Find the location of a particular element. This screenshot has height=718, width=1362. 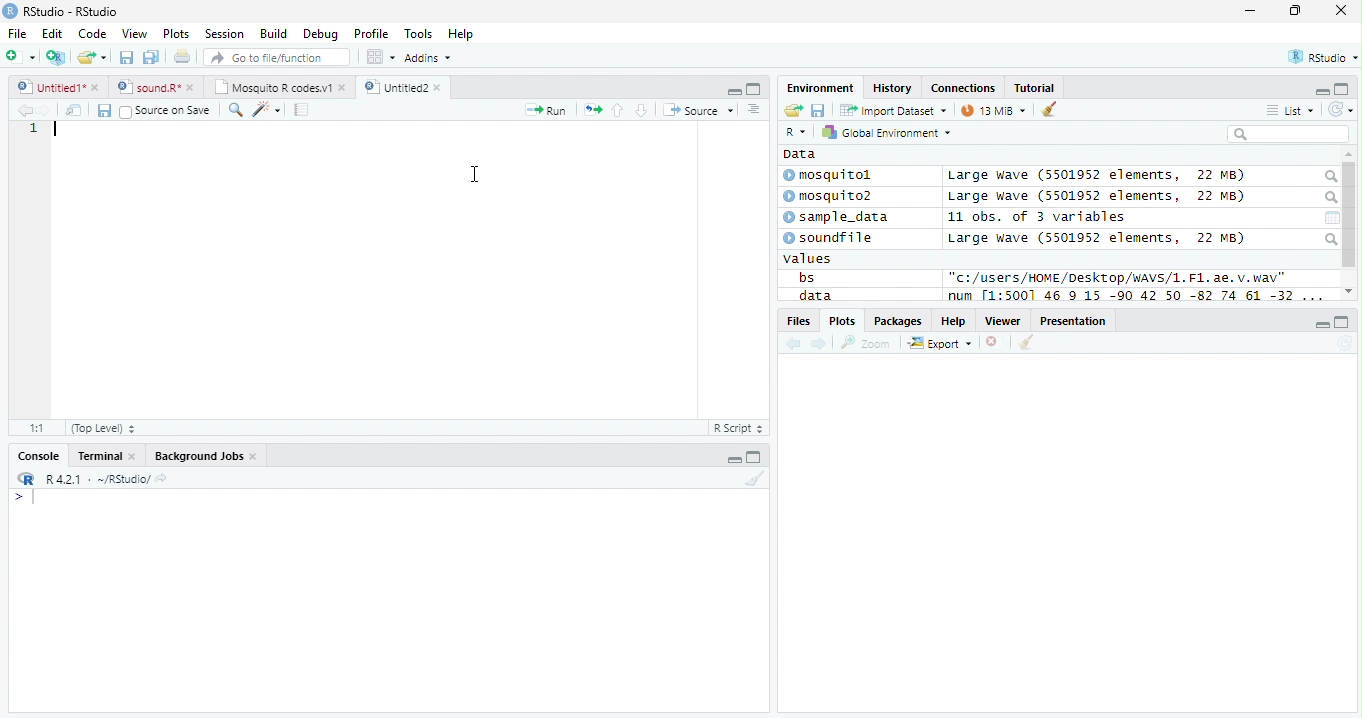

Refresh is located at coordinates (1341, 110).